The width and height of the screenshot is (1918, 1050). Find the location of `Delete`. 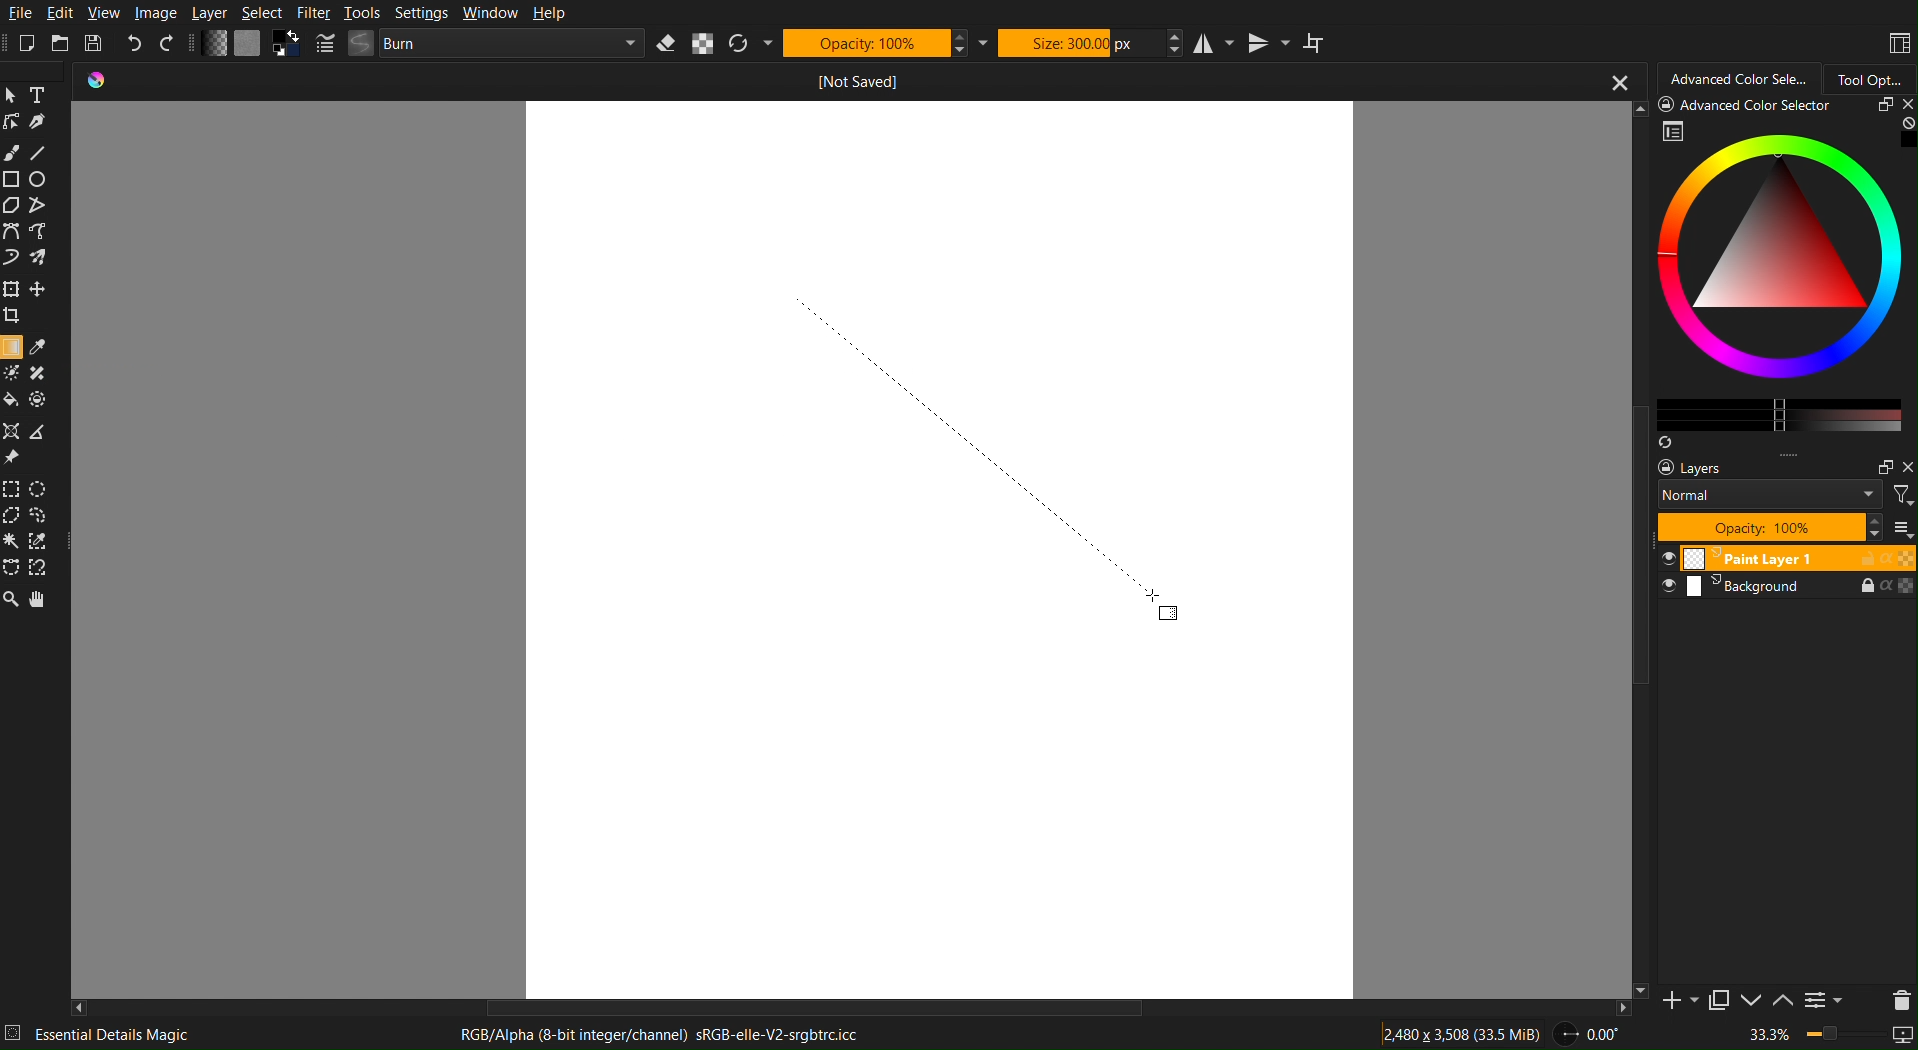

Delete is located at coordinates (1896, 998).